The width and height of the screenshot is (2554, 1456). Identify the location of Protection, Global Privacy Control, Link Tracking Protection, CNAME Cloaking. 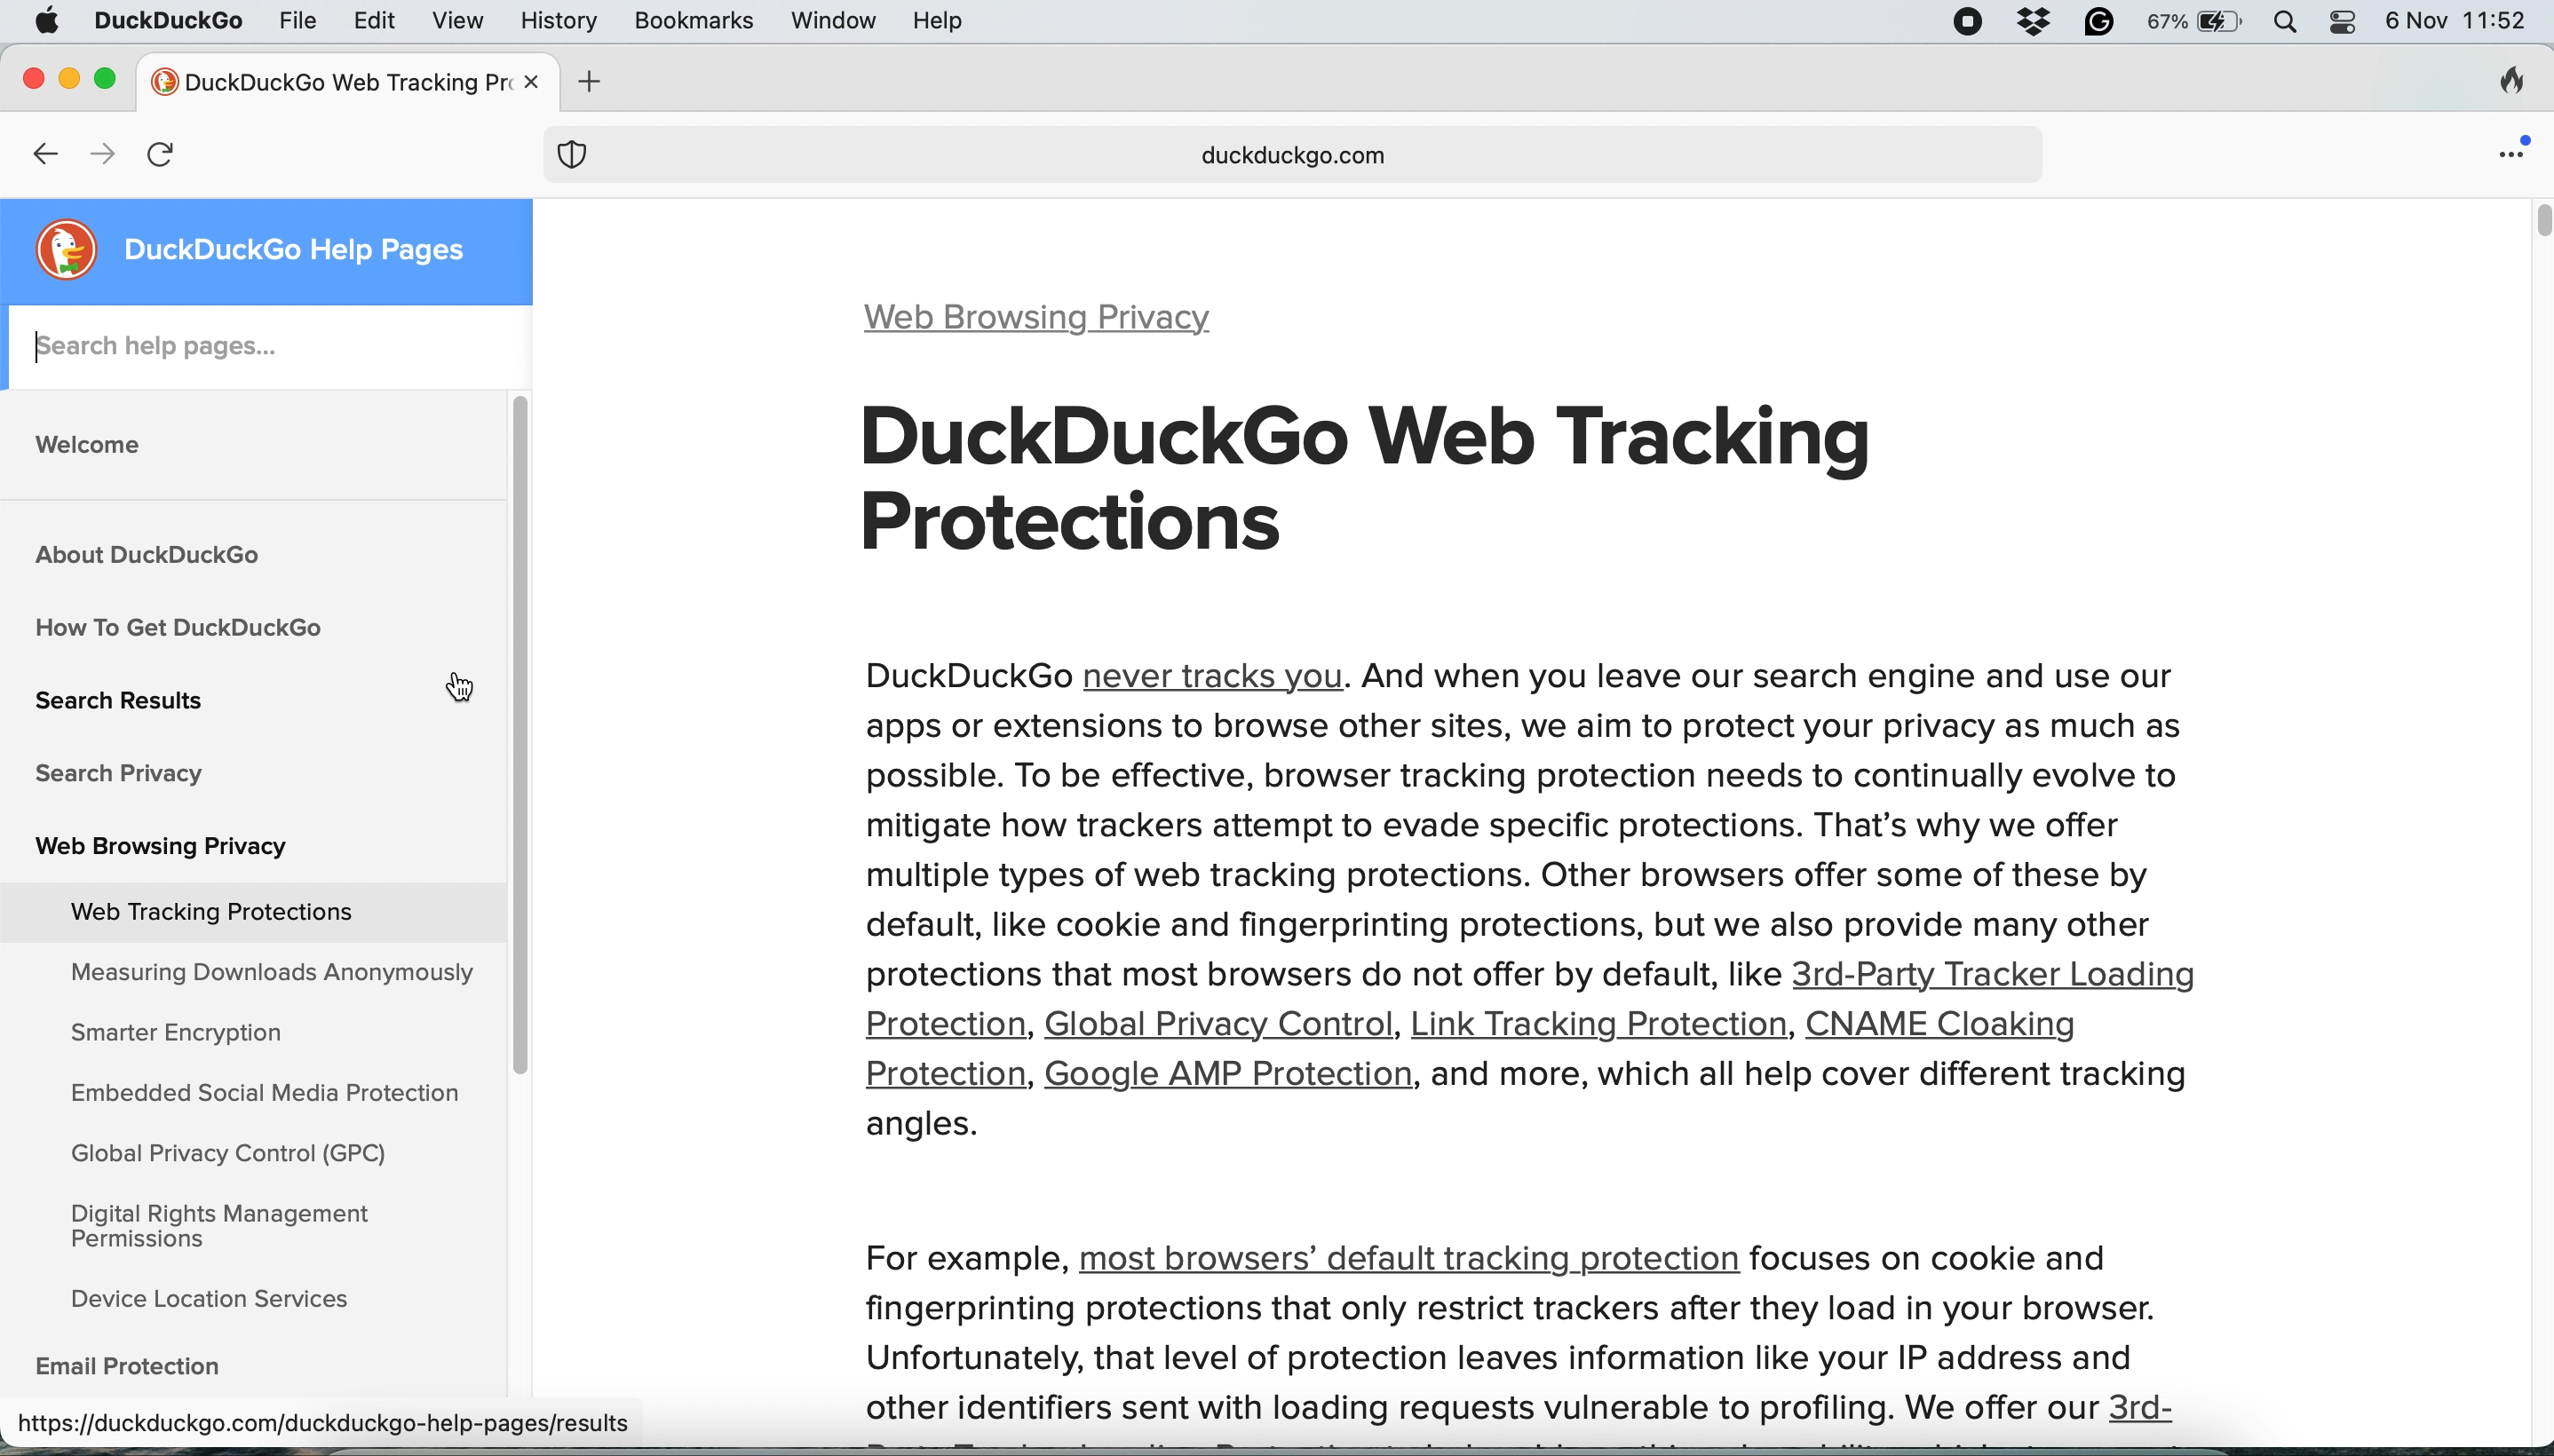
(1520, 1021).